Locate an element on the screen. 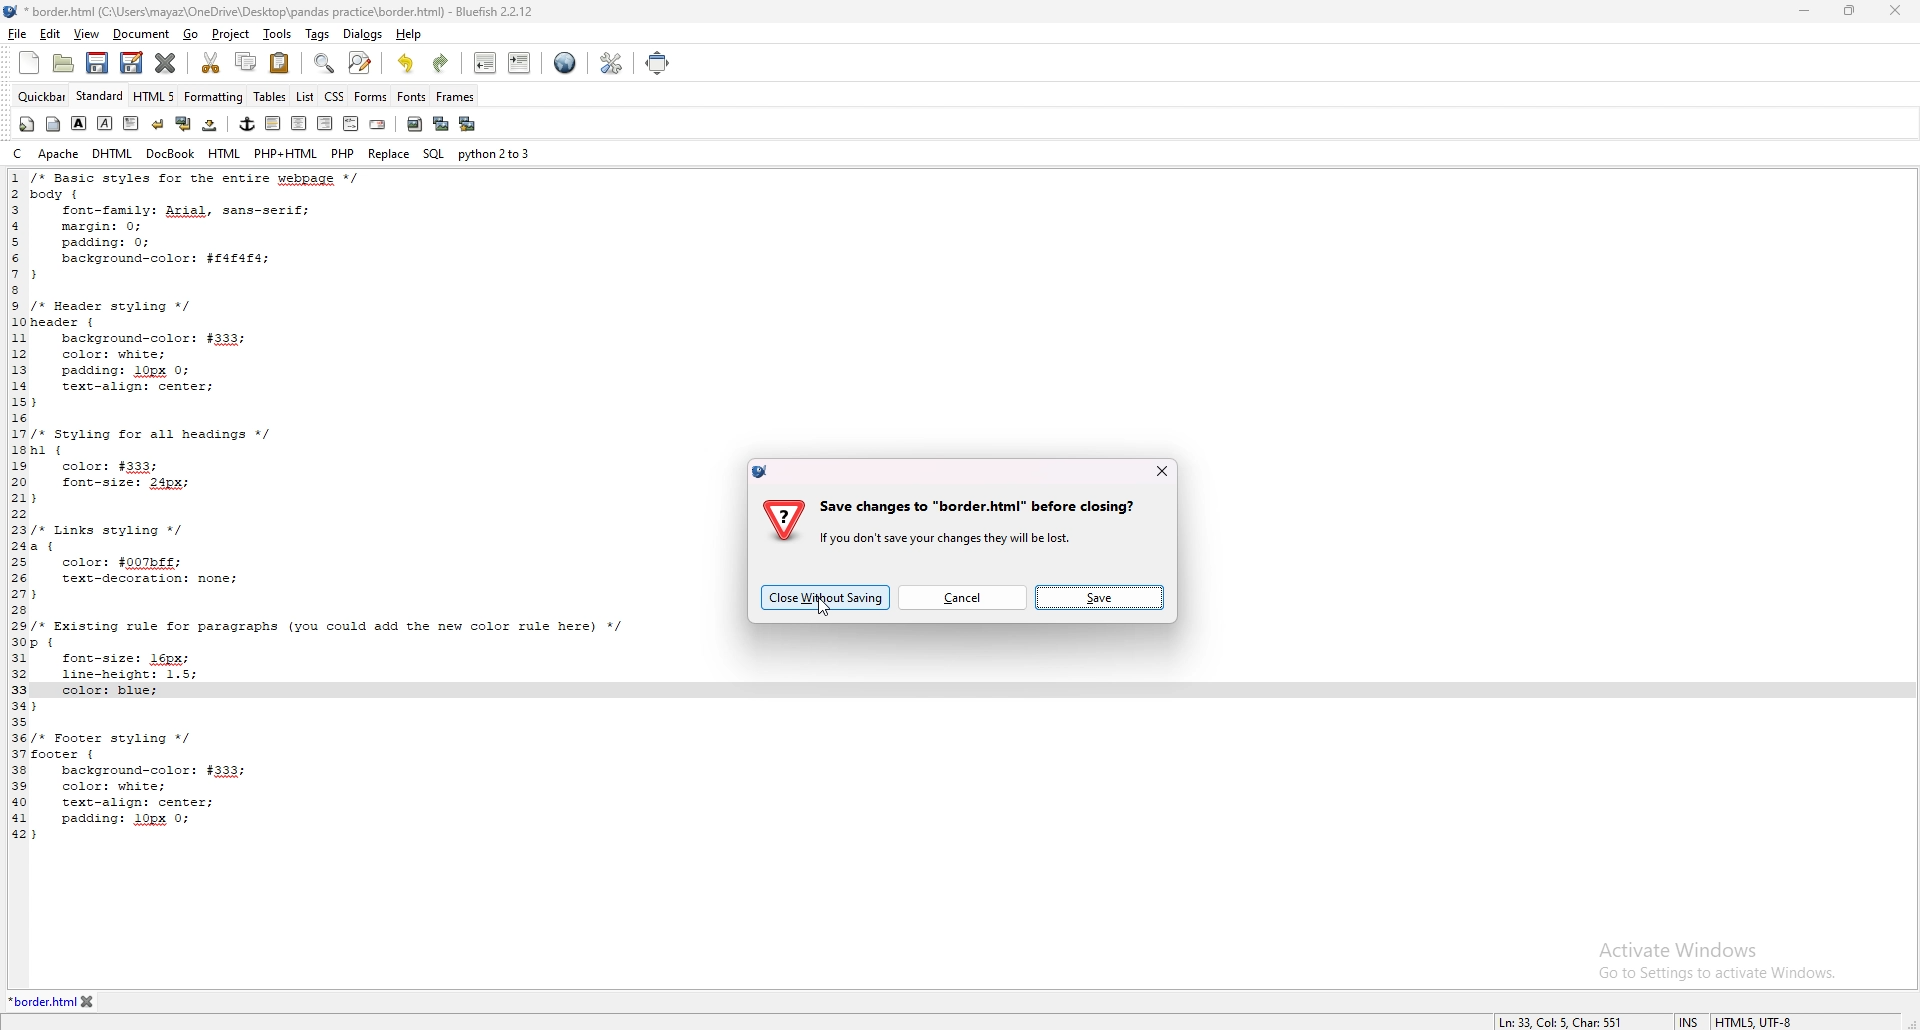  open is located at coordinates (64, 65).